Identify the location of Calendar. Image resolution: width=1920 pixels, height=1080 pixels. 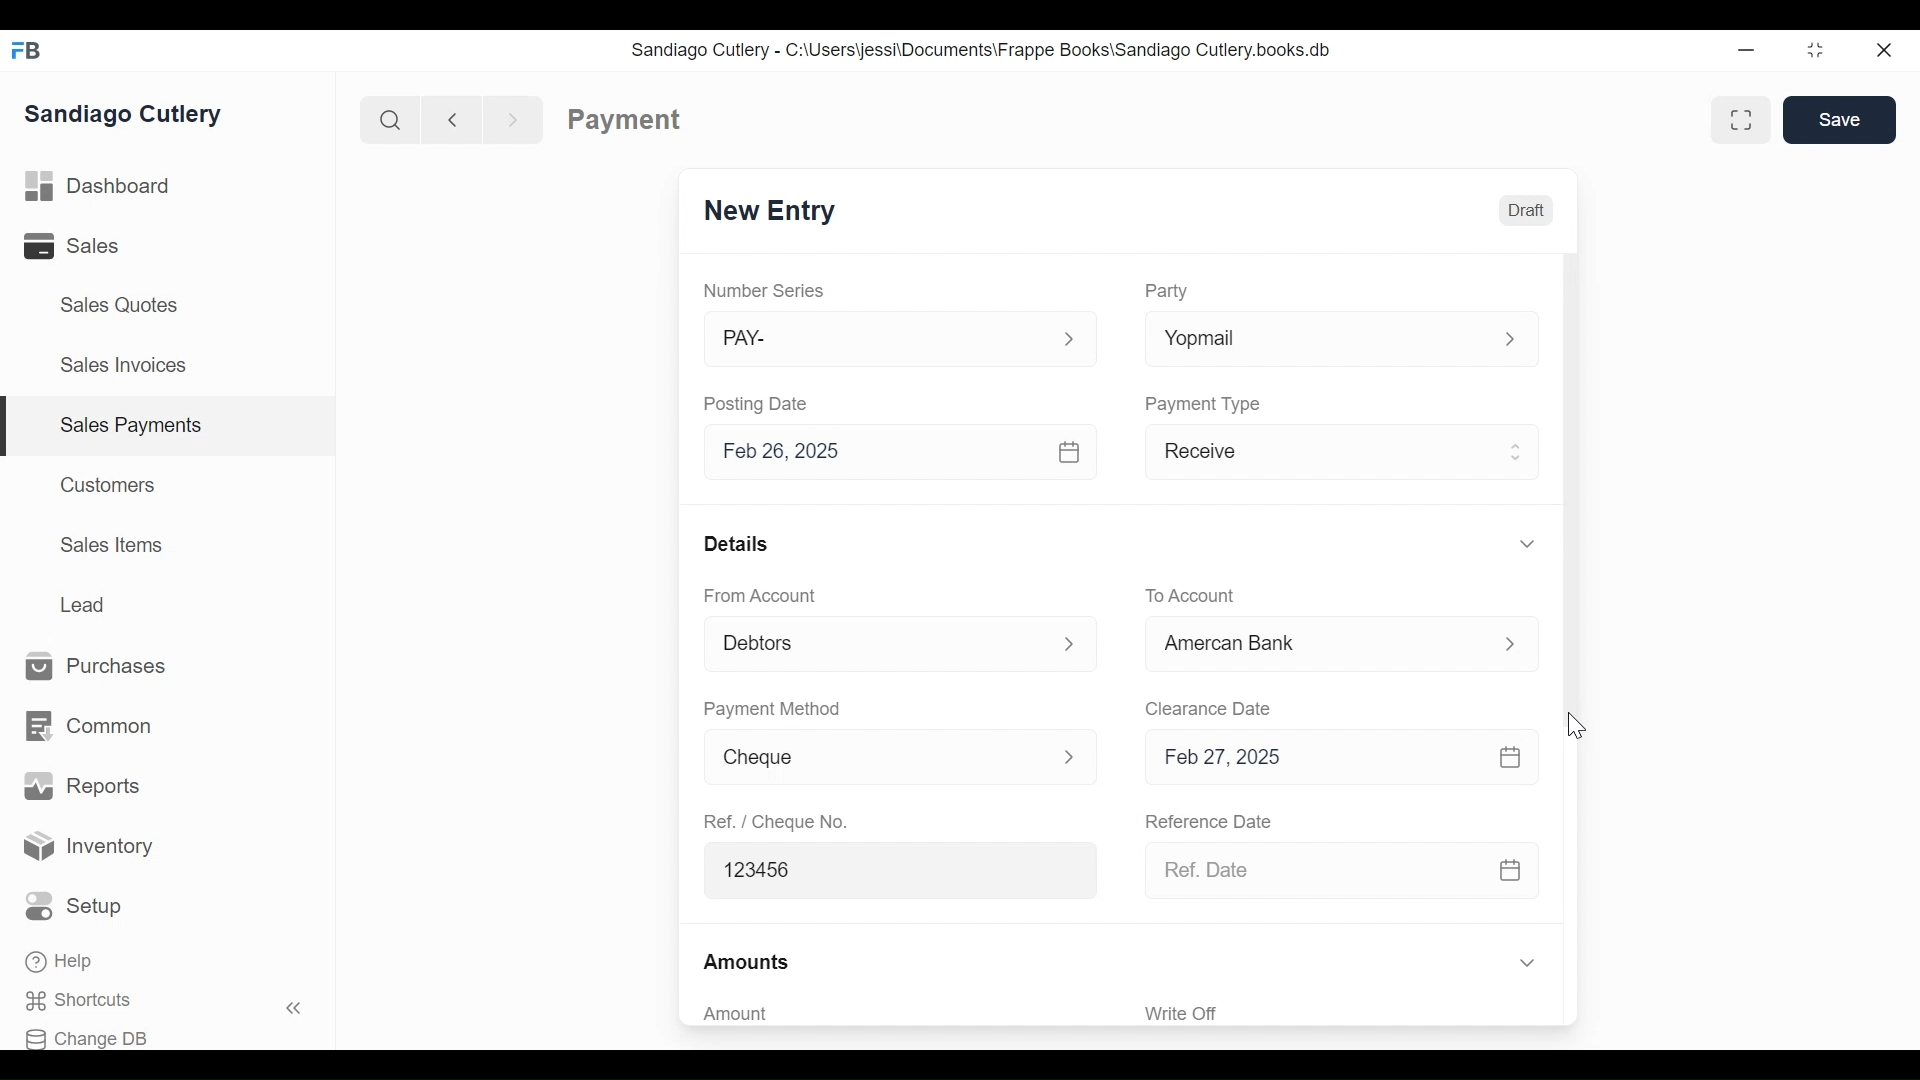
(1511, 869).